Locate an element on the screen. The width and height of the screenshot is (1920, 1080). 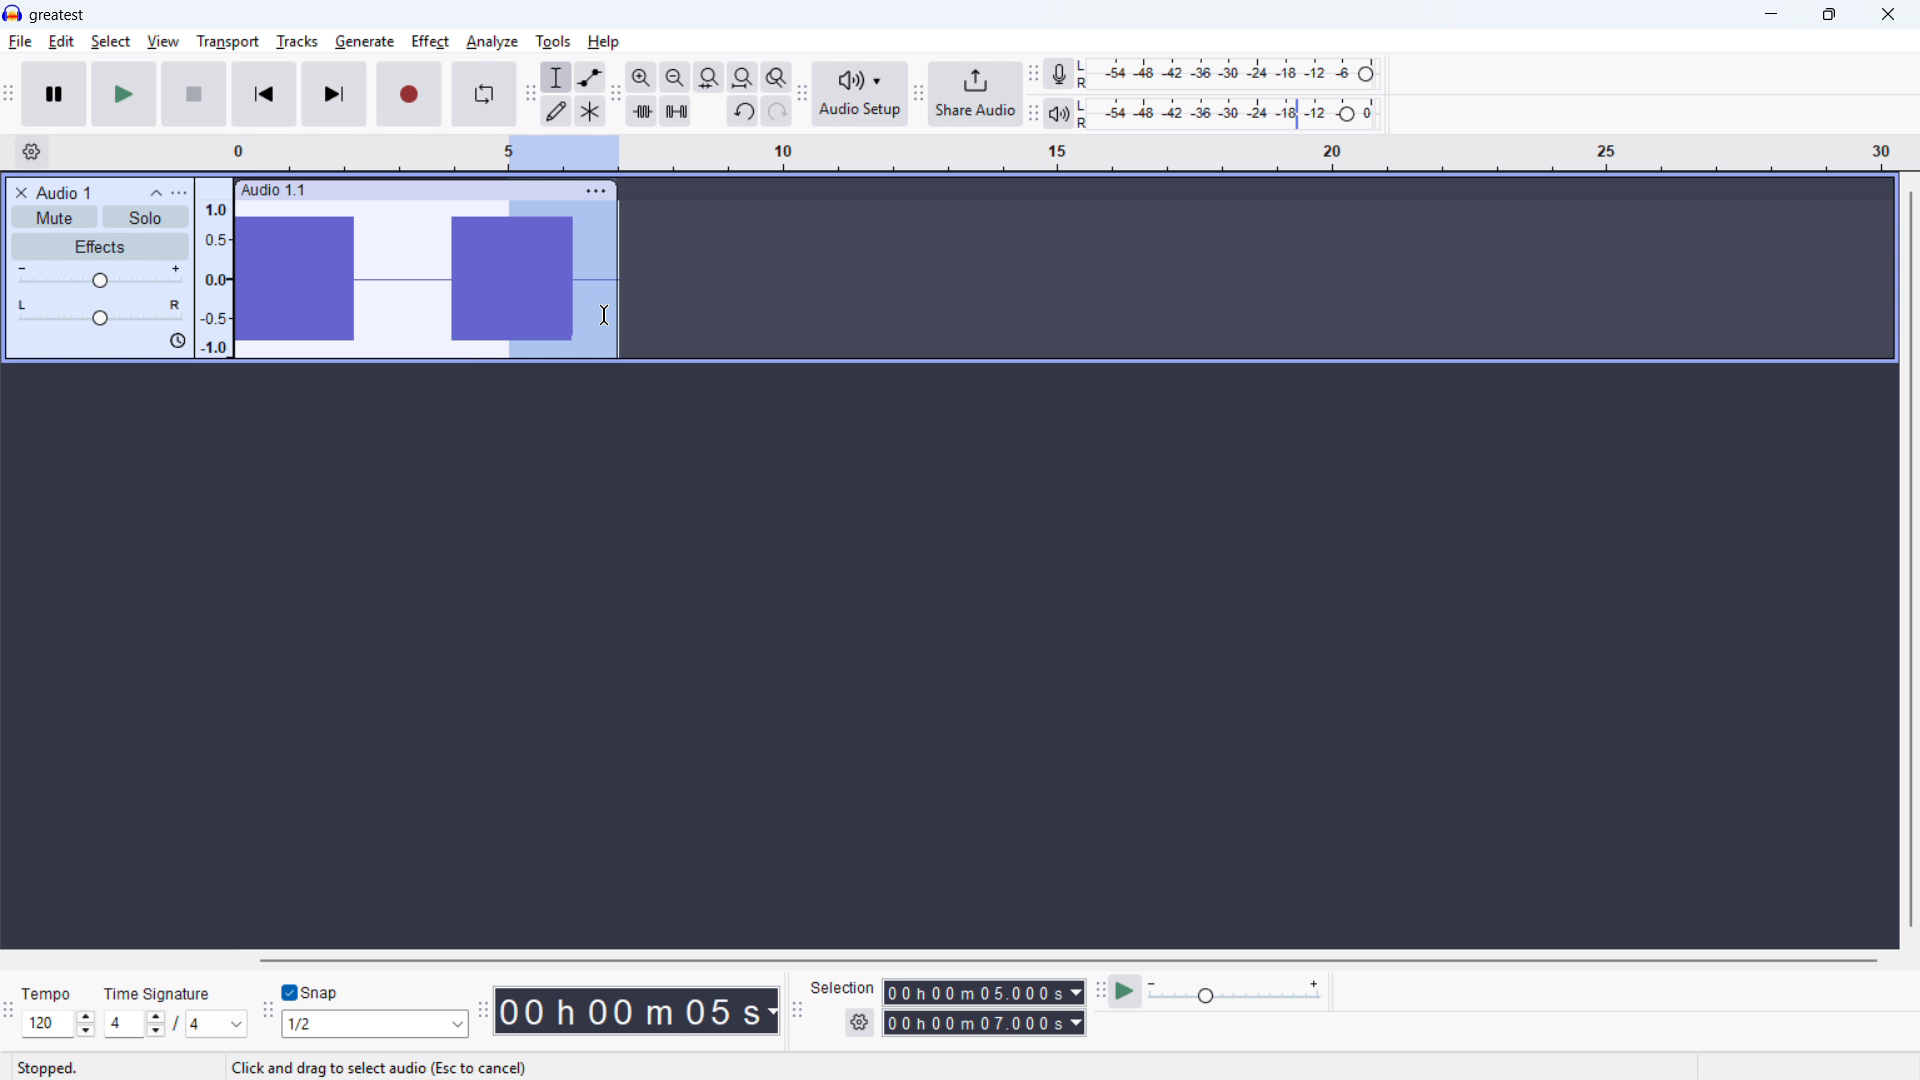
Undo  is located at coordinates (743, 111).